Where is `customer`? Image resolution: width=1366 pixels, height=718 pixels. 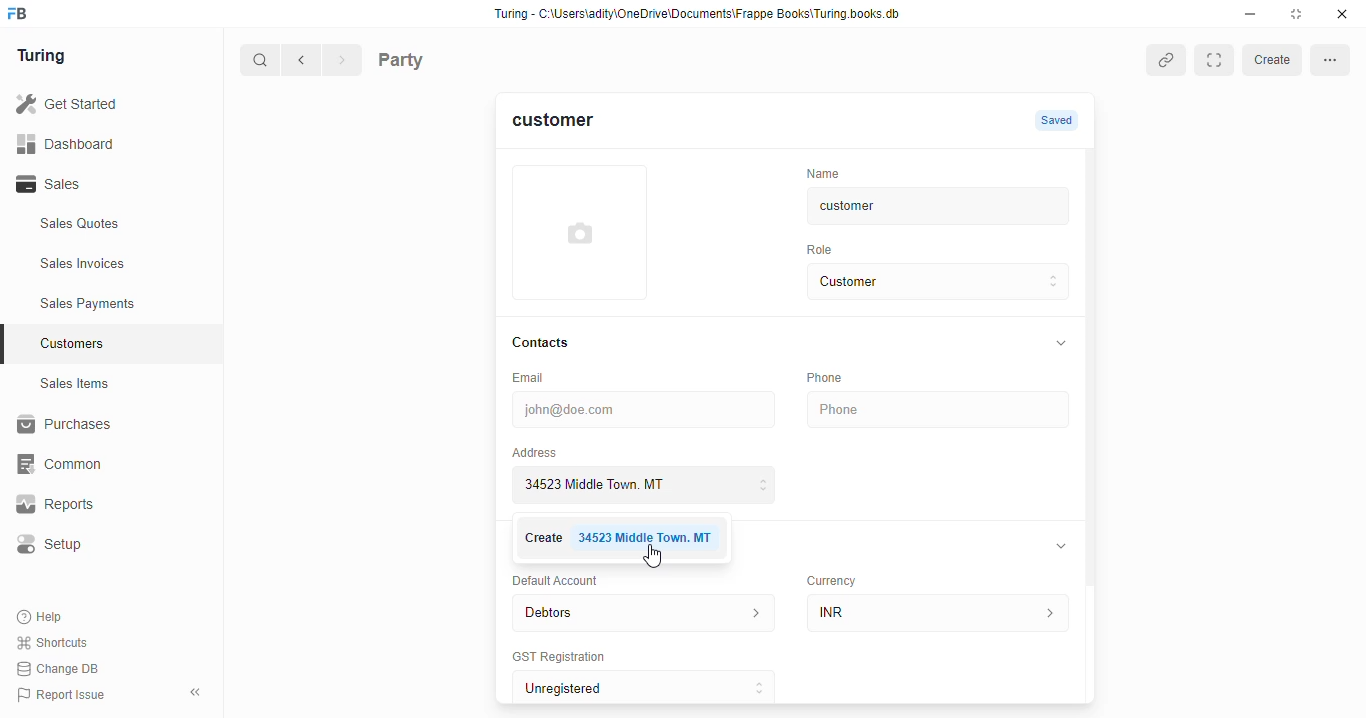
customer is located at coordinates (565, 125).